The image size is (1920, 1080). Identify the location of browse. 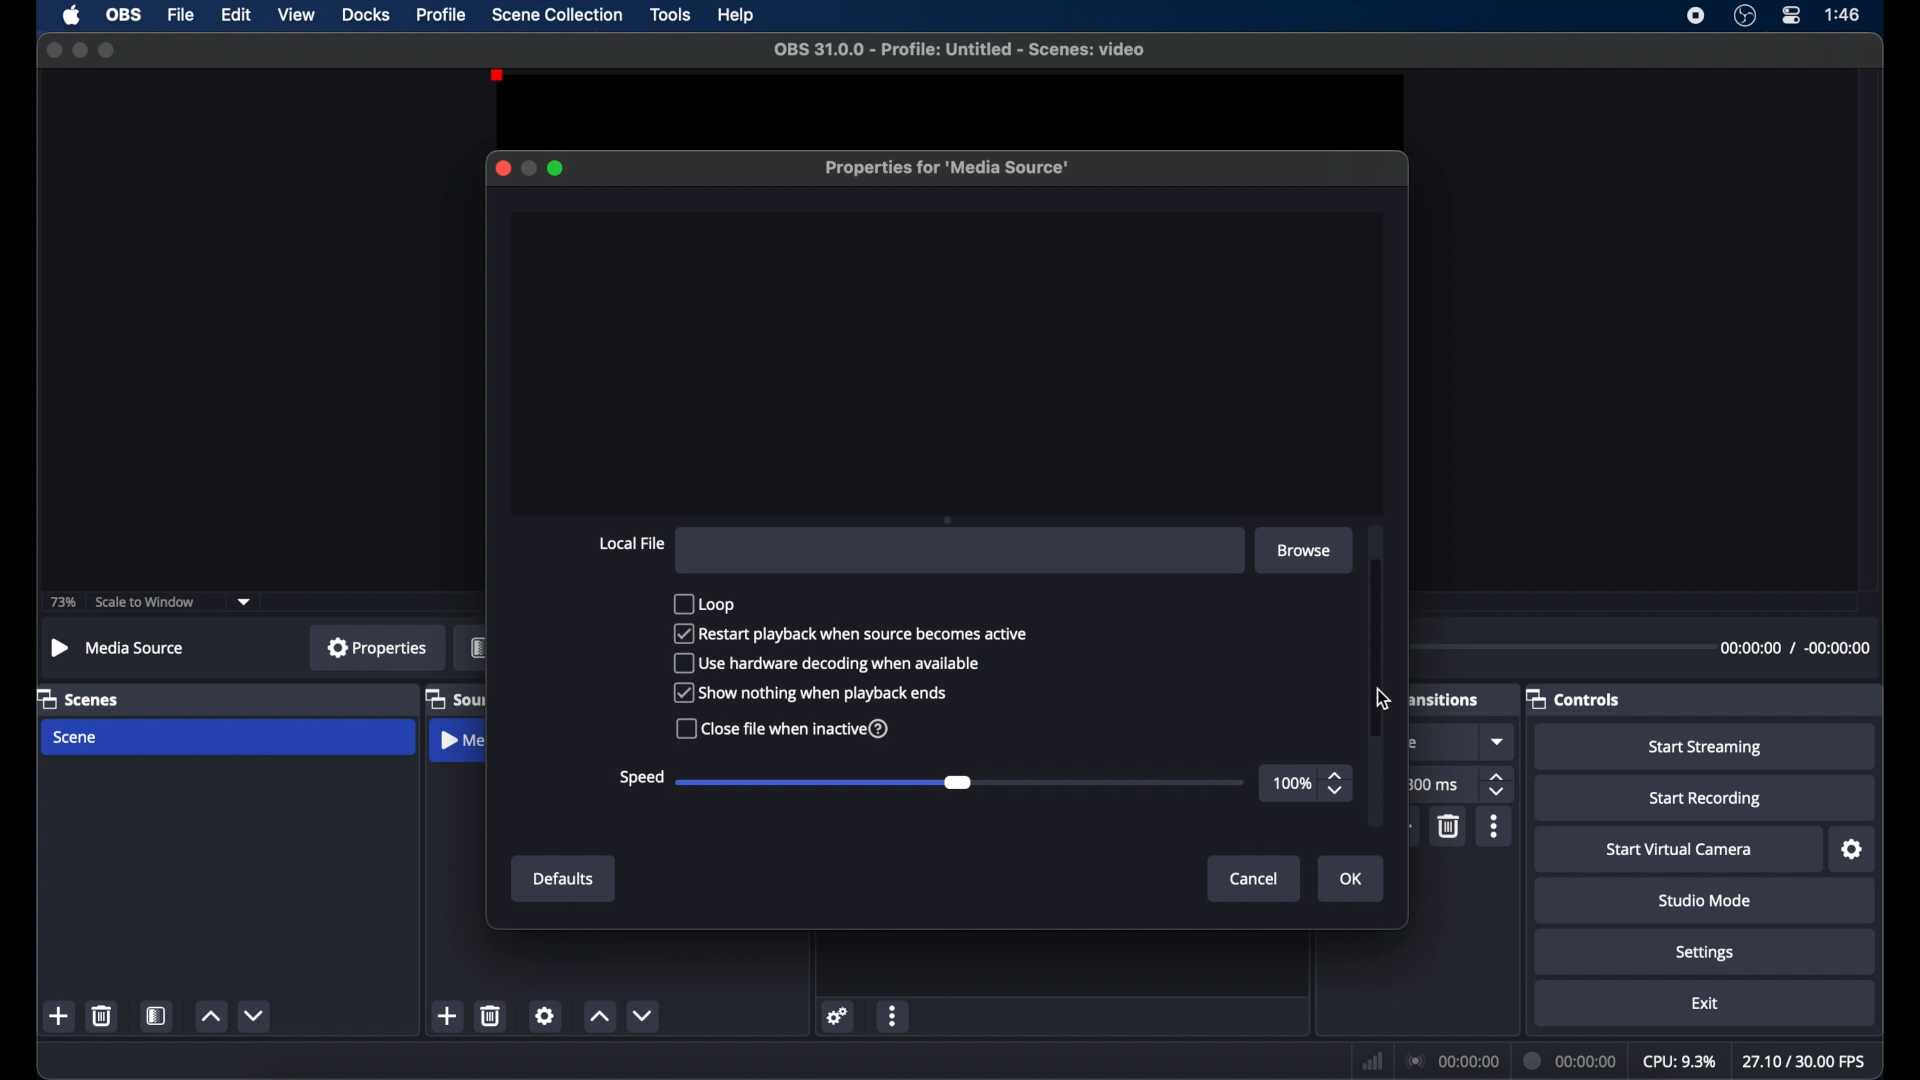
(1304, 551).